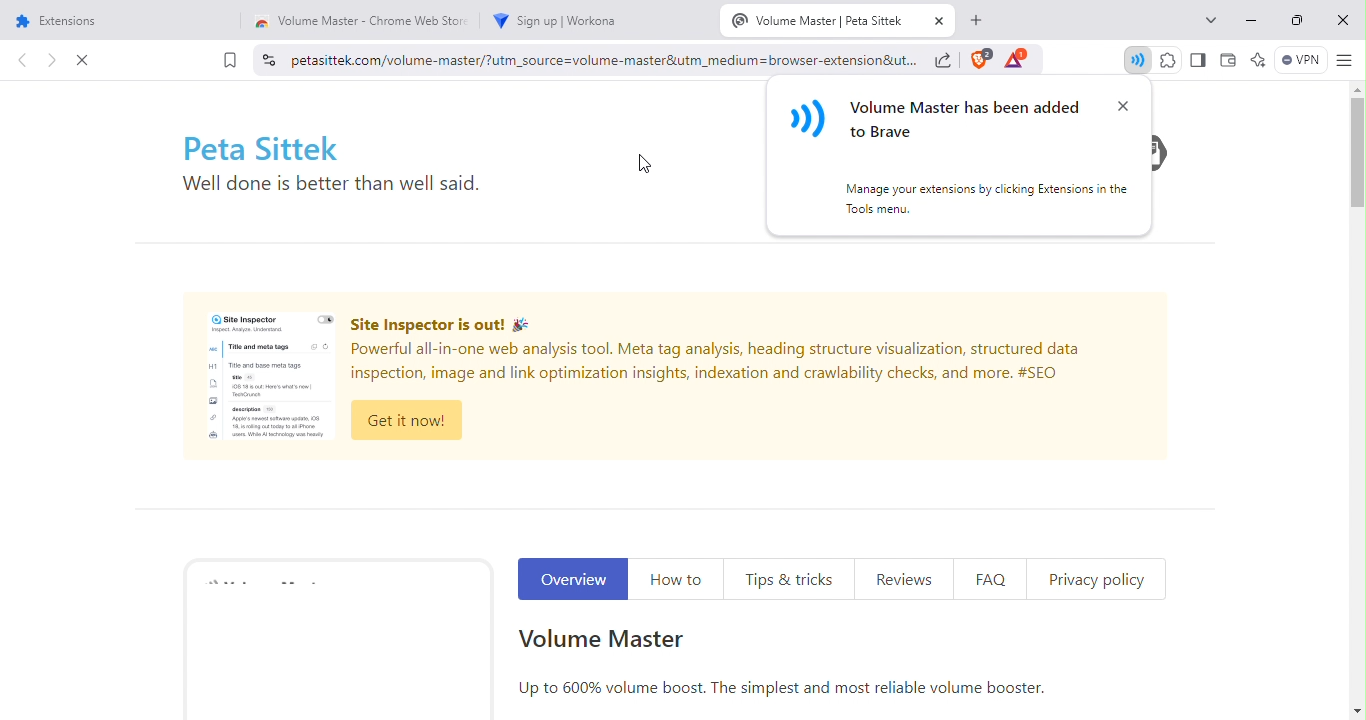 The height and width of the screenshot is (720, 1366). Describe the element at coordinates (1336, 17) in the screenshot. I see `close` at that location.